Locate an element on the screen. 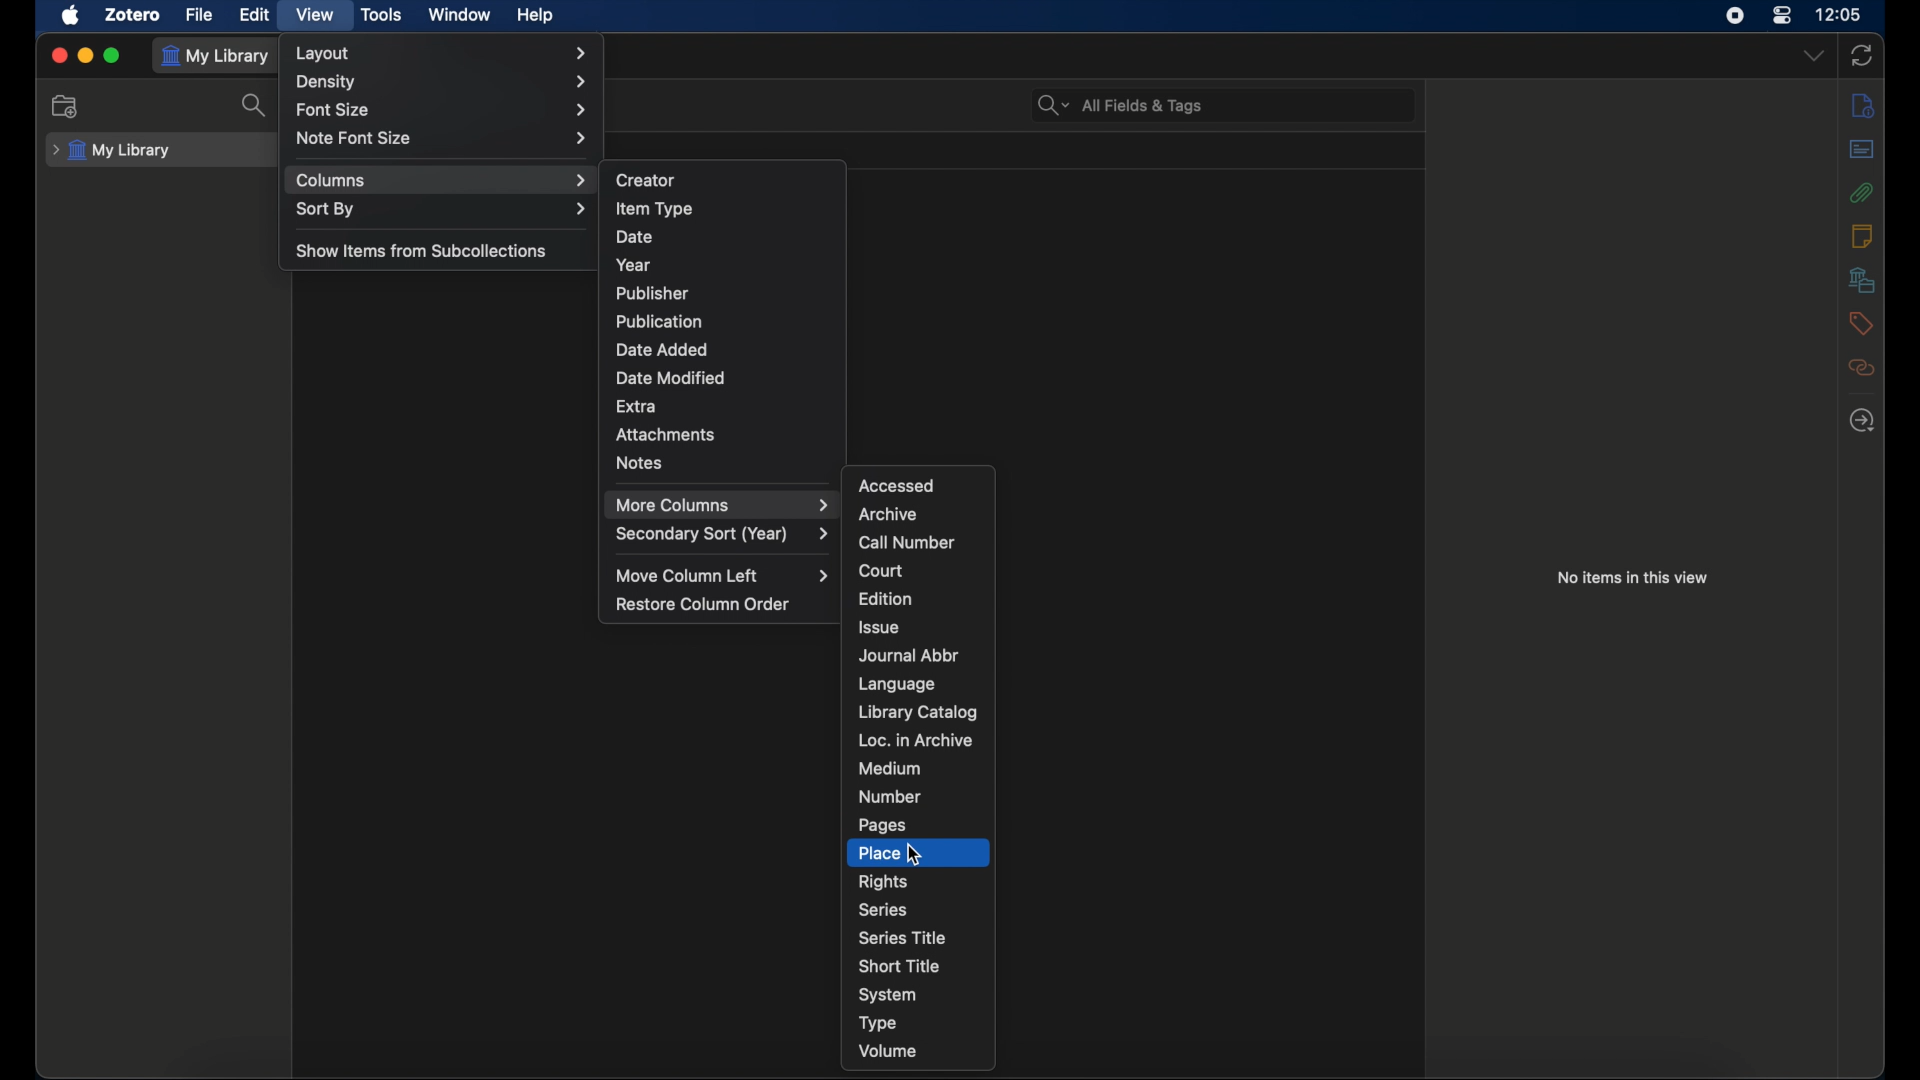 The width and height of the screenshot is (1920, 1080). number is located at coordinates (890, 796).